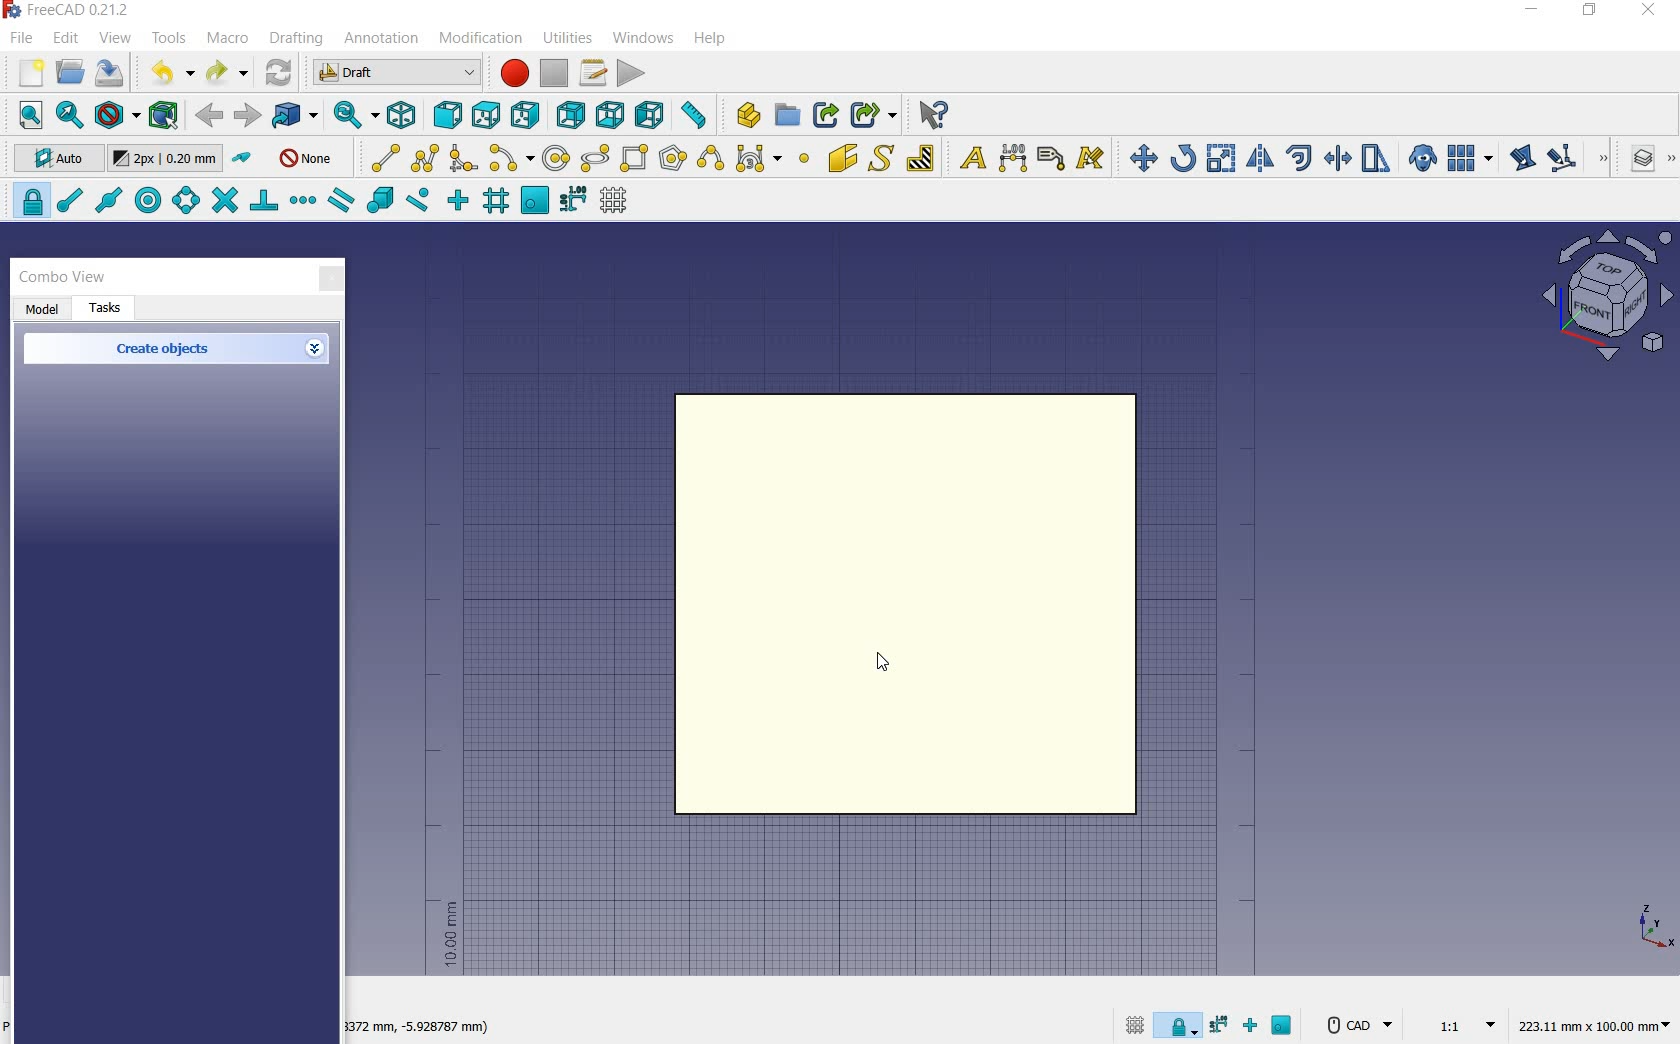 Image resolution: width=1680 pixels, height=1044 pixels. I want to click on snap ortho, so click(458, 201).